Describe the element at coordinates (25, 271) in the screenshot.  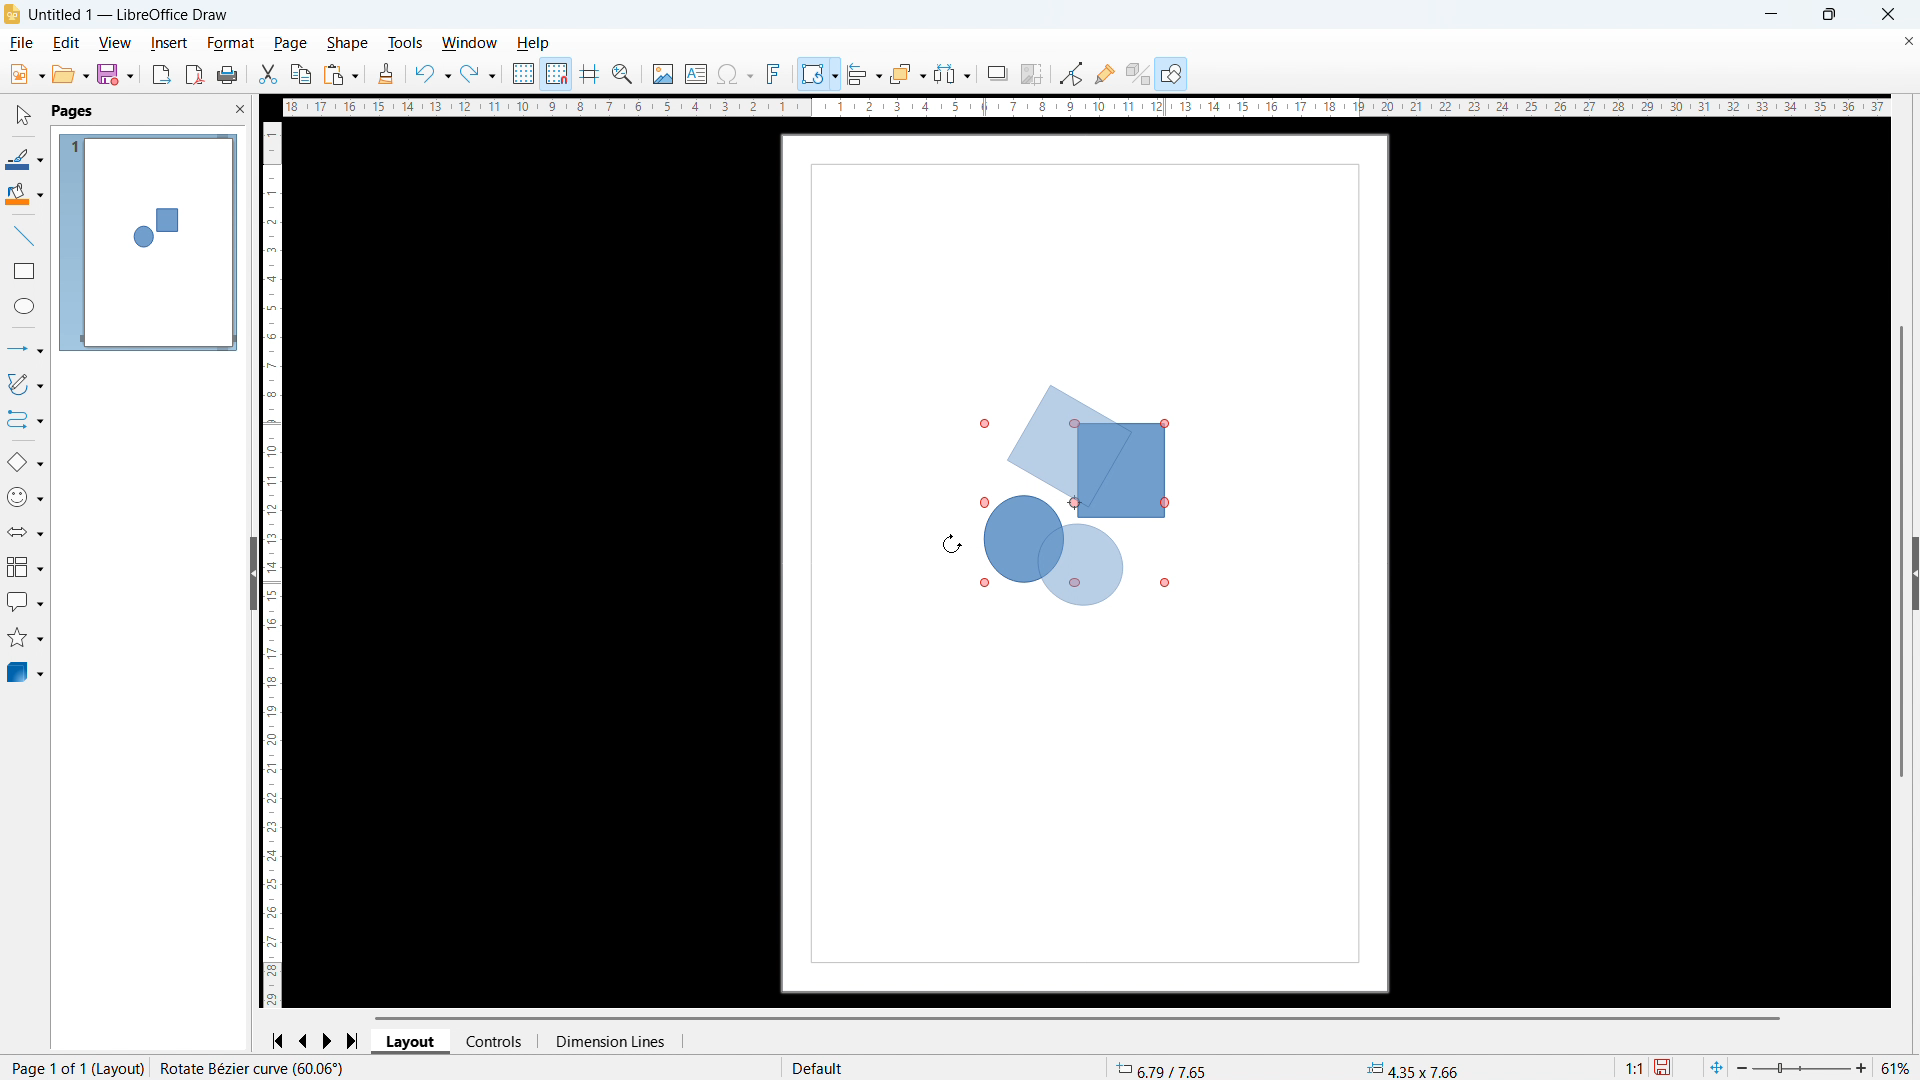
I see `Rectangle ` at that location.